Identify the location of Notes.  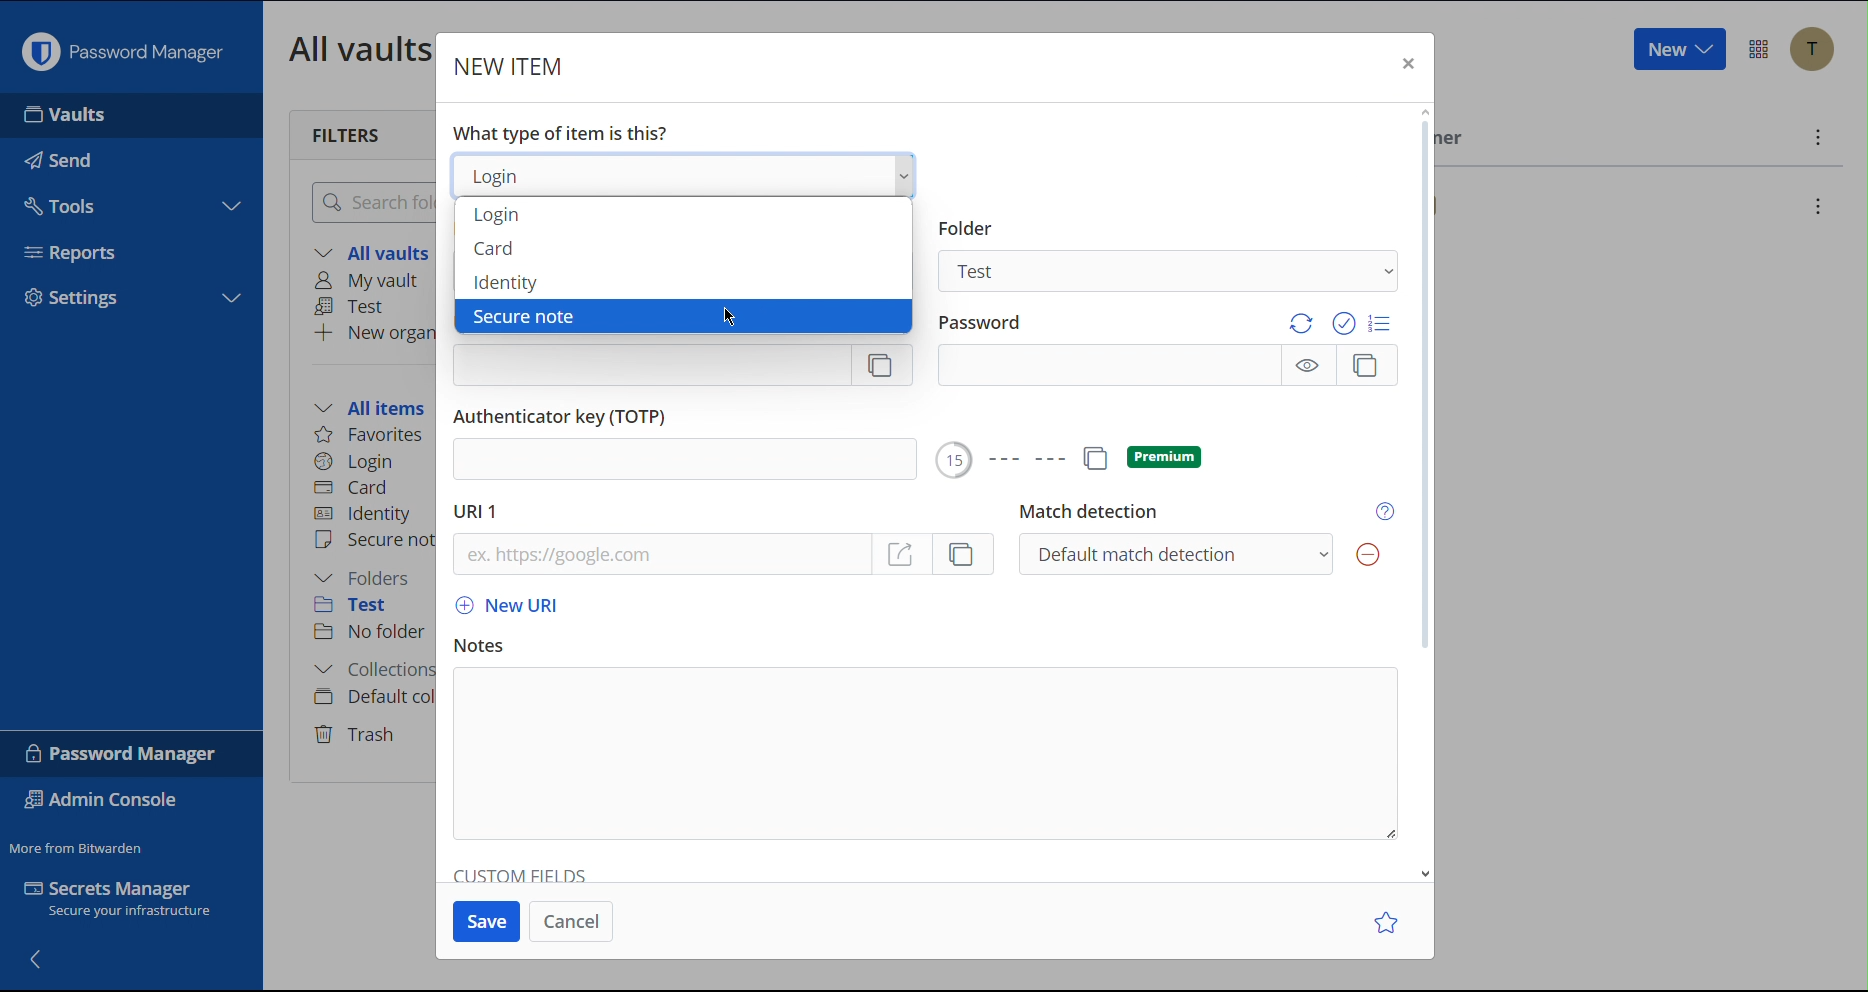
(479, 646).